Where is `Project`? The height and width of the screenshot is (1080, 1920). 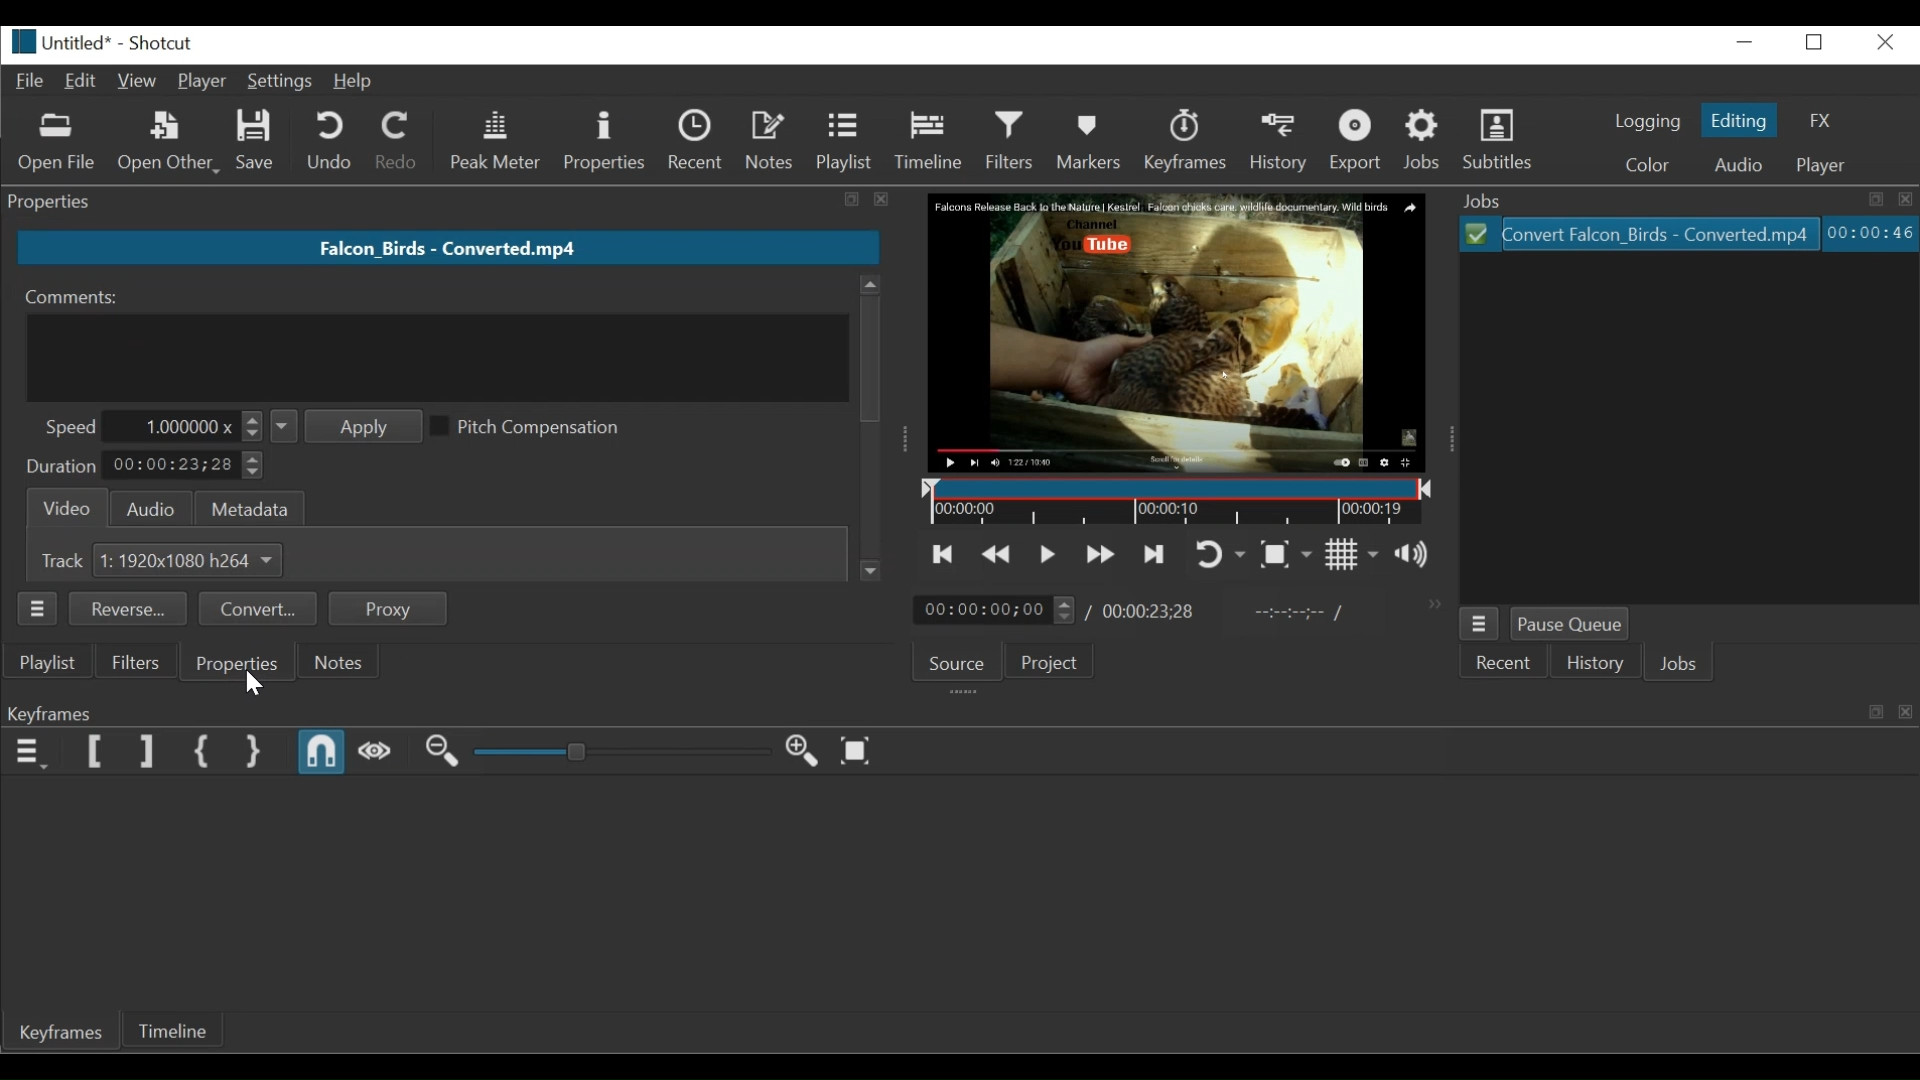
Project is located at coordinates (1048, 660).